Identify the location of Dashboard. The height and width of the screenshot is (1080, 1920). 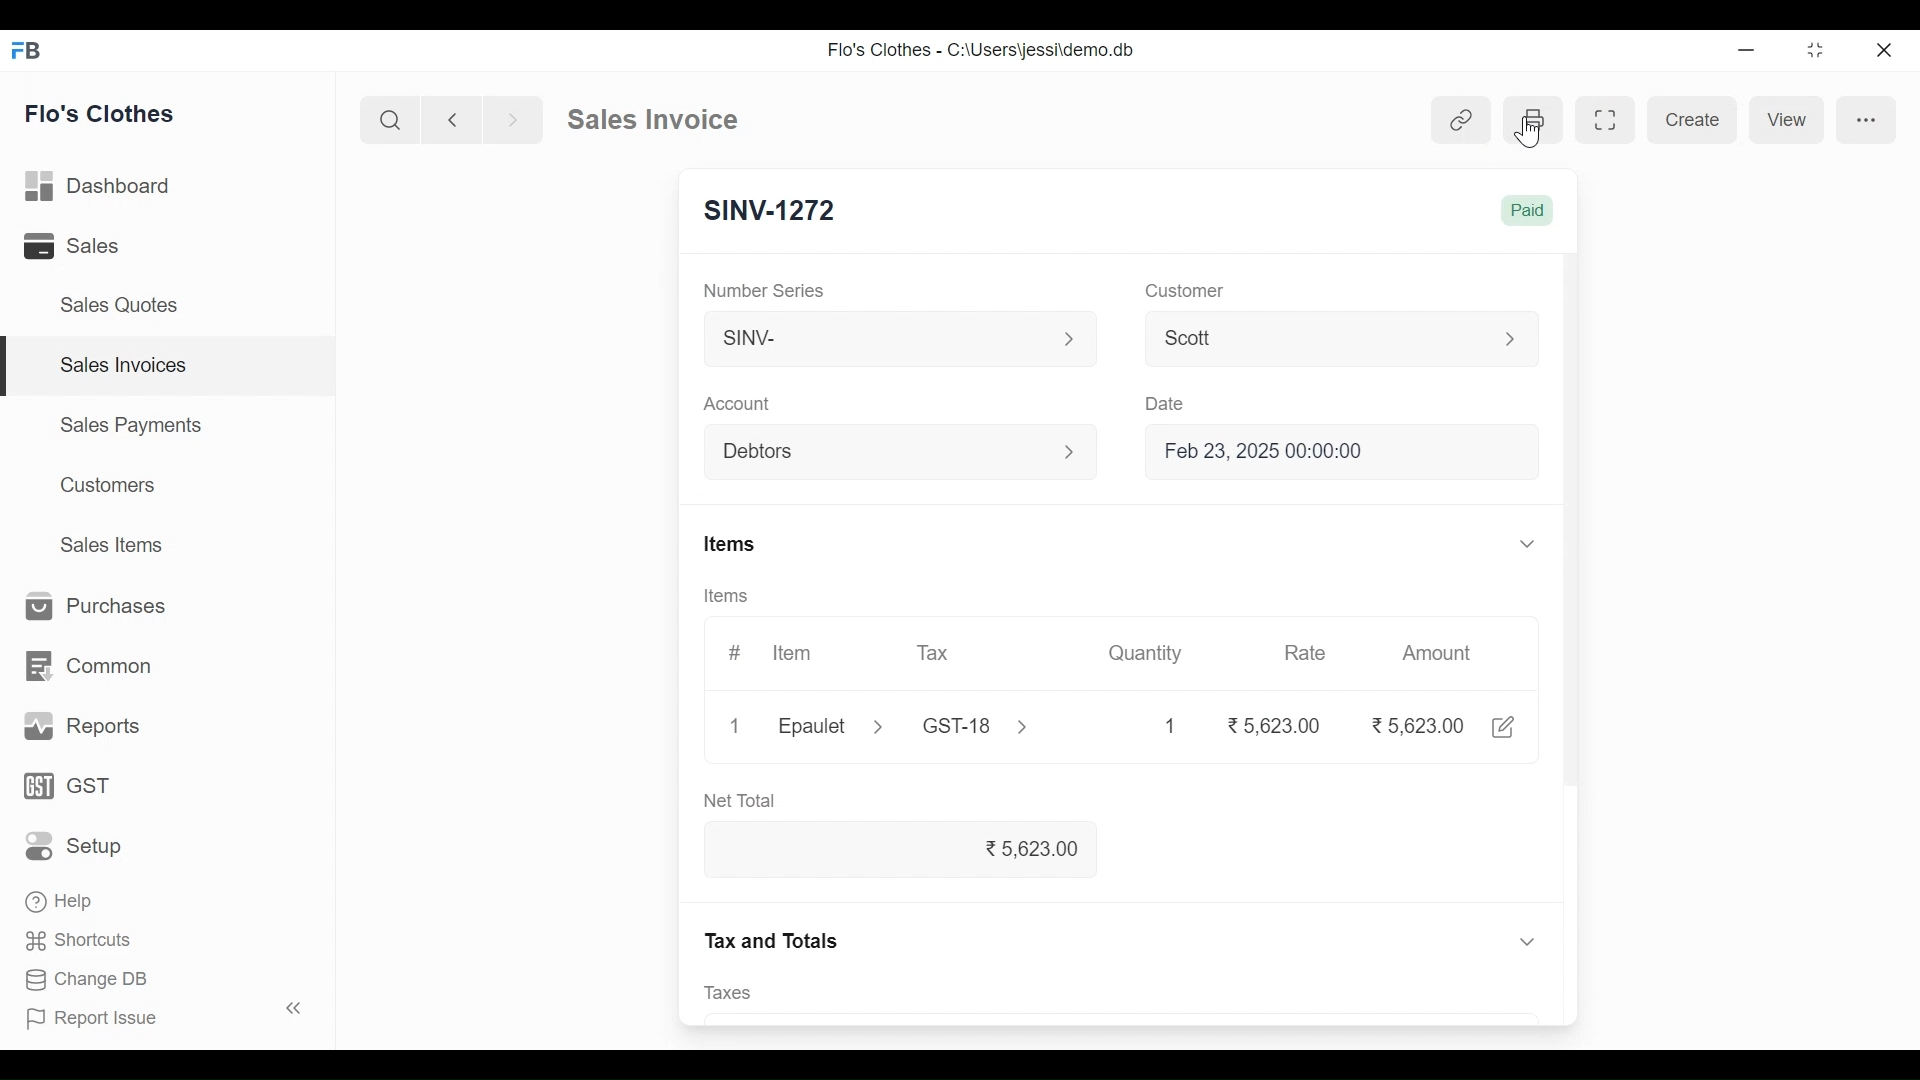
(100, 187).